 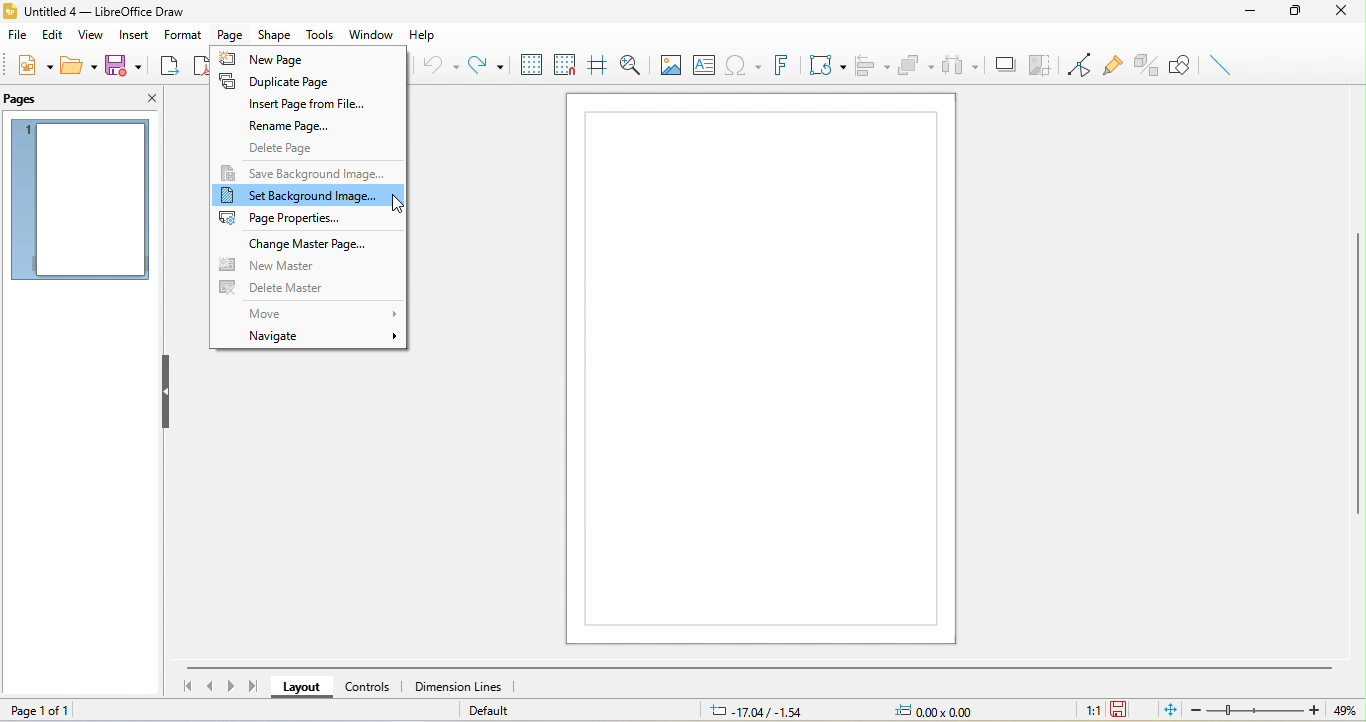 What do you see at coordinates (228, 688) in the screenshot?
I see `next page` at bounding box center [228, 688].